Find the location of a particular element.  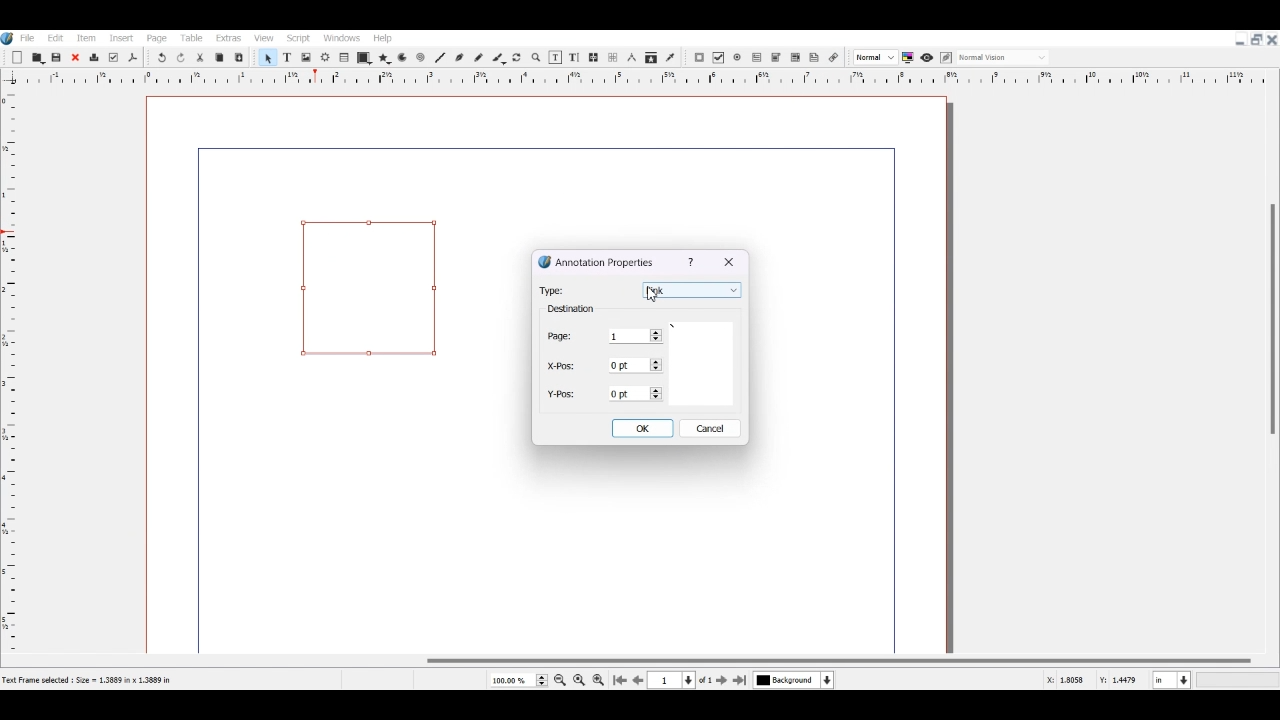

Annotation Properties is located at coordinates (598, 261).